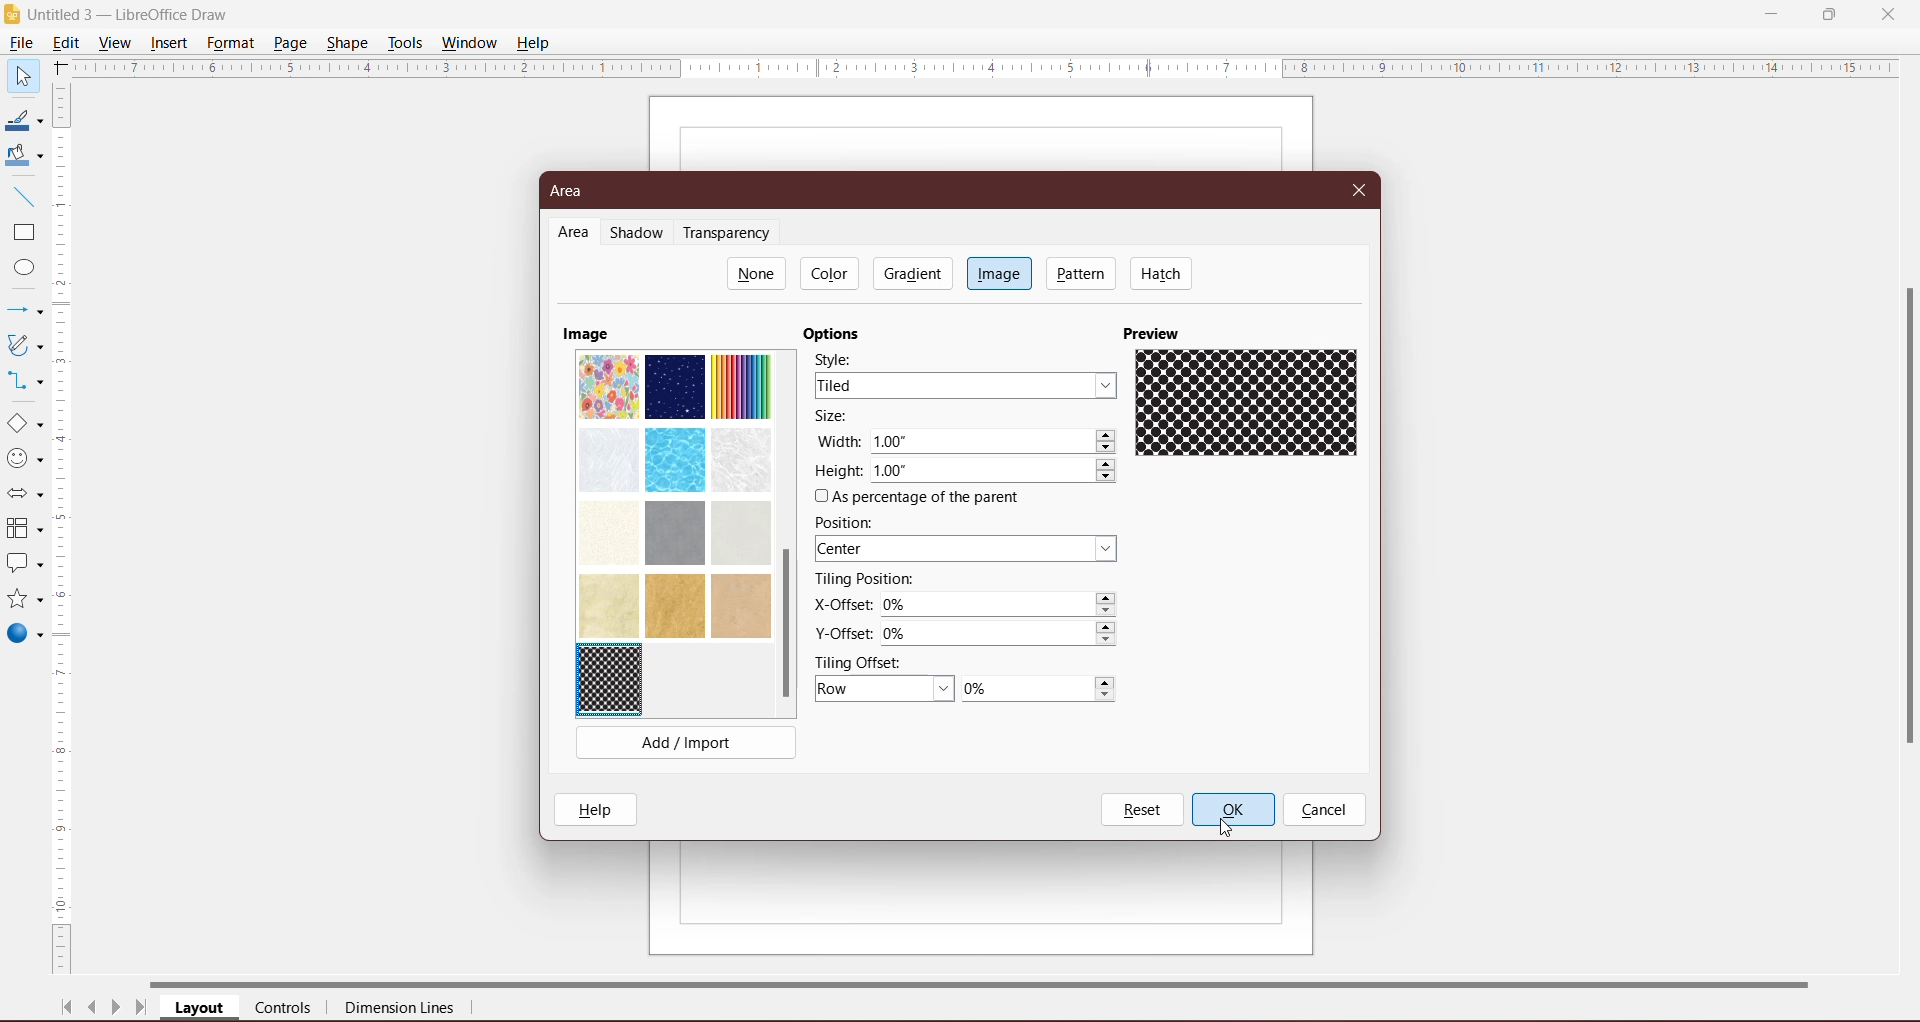  I want to click on Horizontal Scroll Bar, so click(1001, 982).